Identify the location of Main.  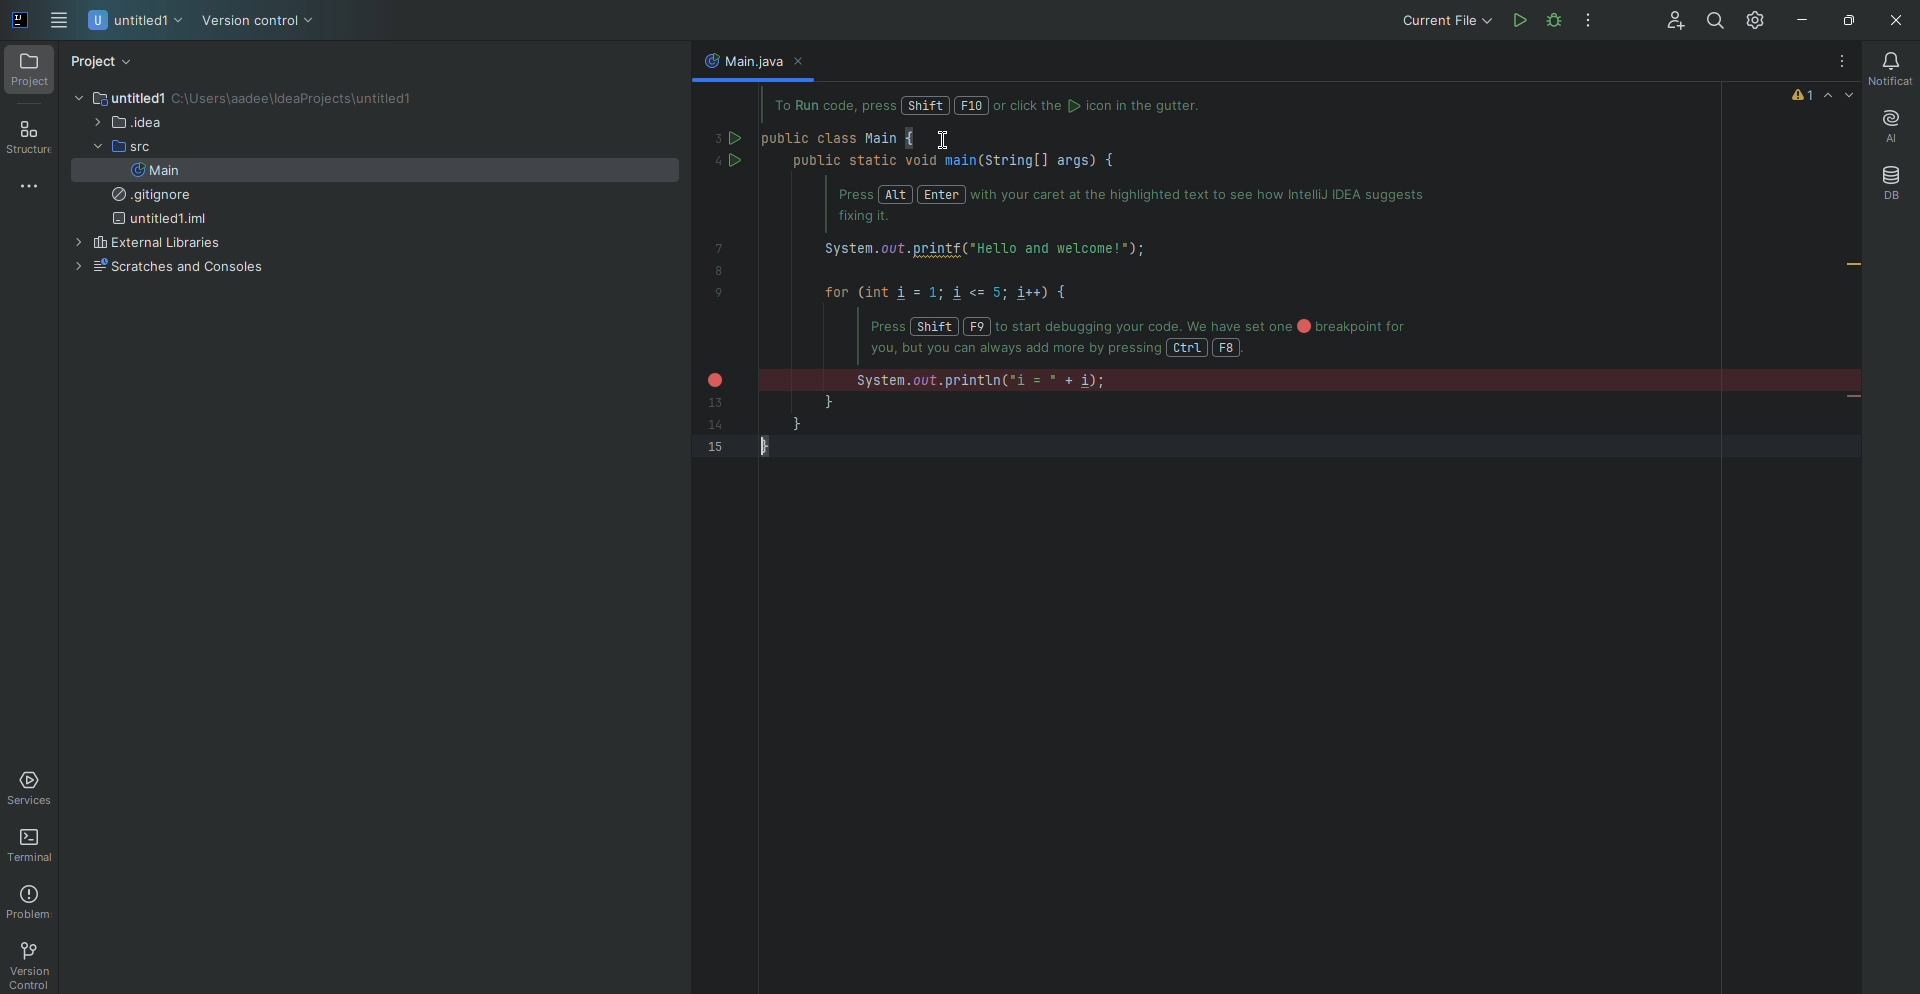
(155, 170).